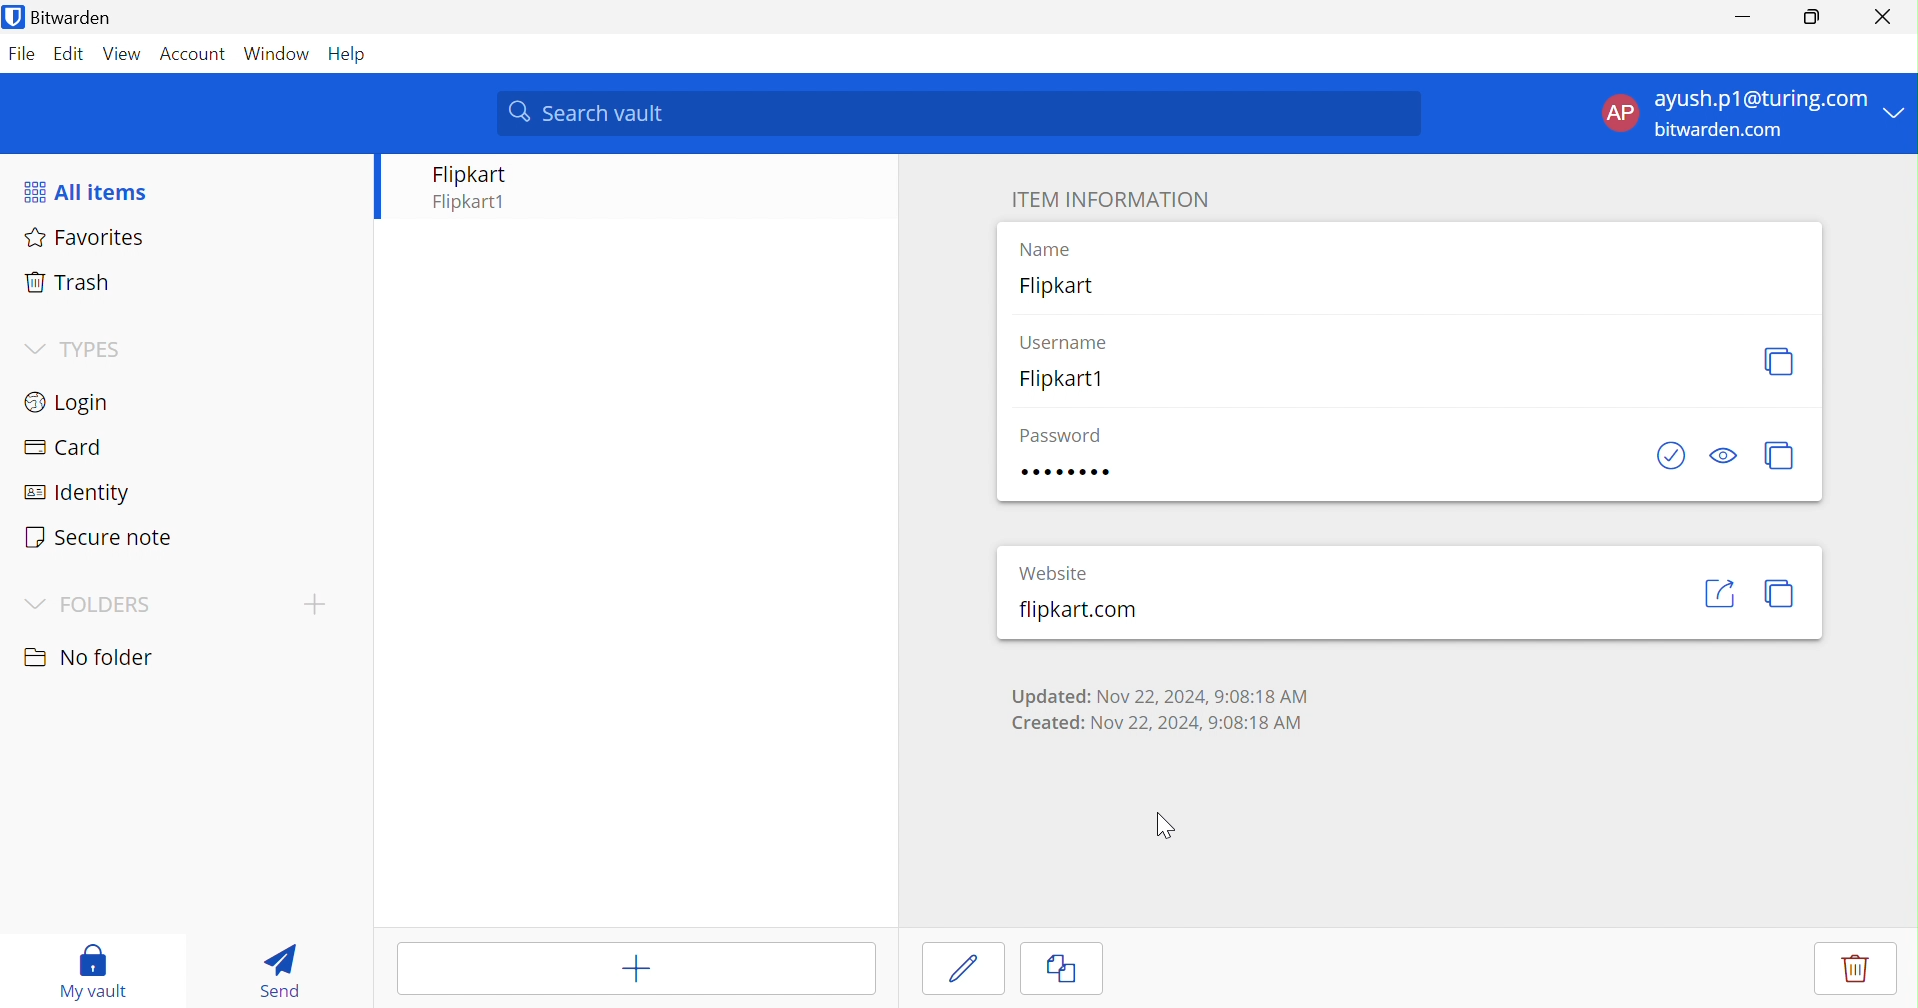 The image size is (1918, 1008). What do you see at coordinates (1060, 379) in the screenshot?
I see `Flipkart` at bounding box center [1060, 379].